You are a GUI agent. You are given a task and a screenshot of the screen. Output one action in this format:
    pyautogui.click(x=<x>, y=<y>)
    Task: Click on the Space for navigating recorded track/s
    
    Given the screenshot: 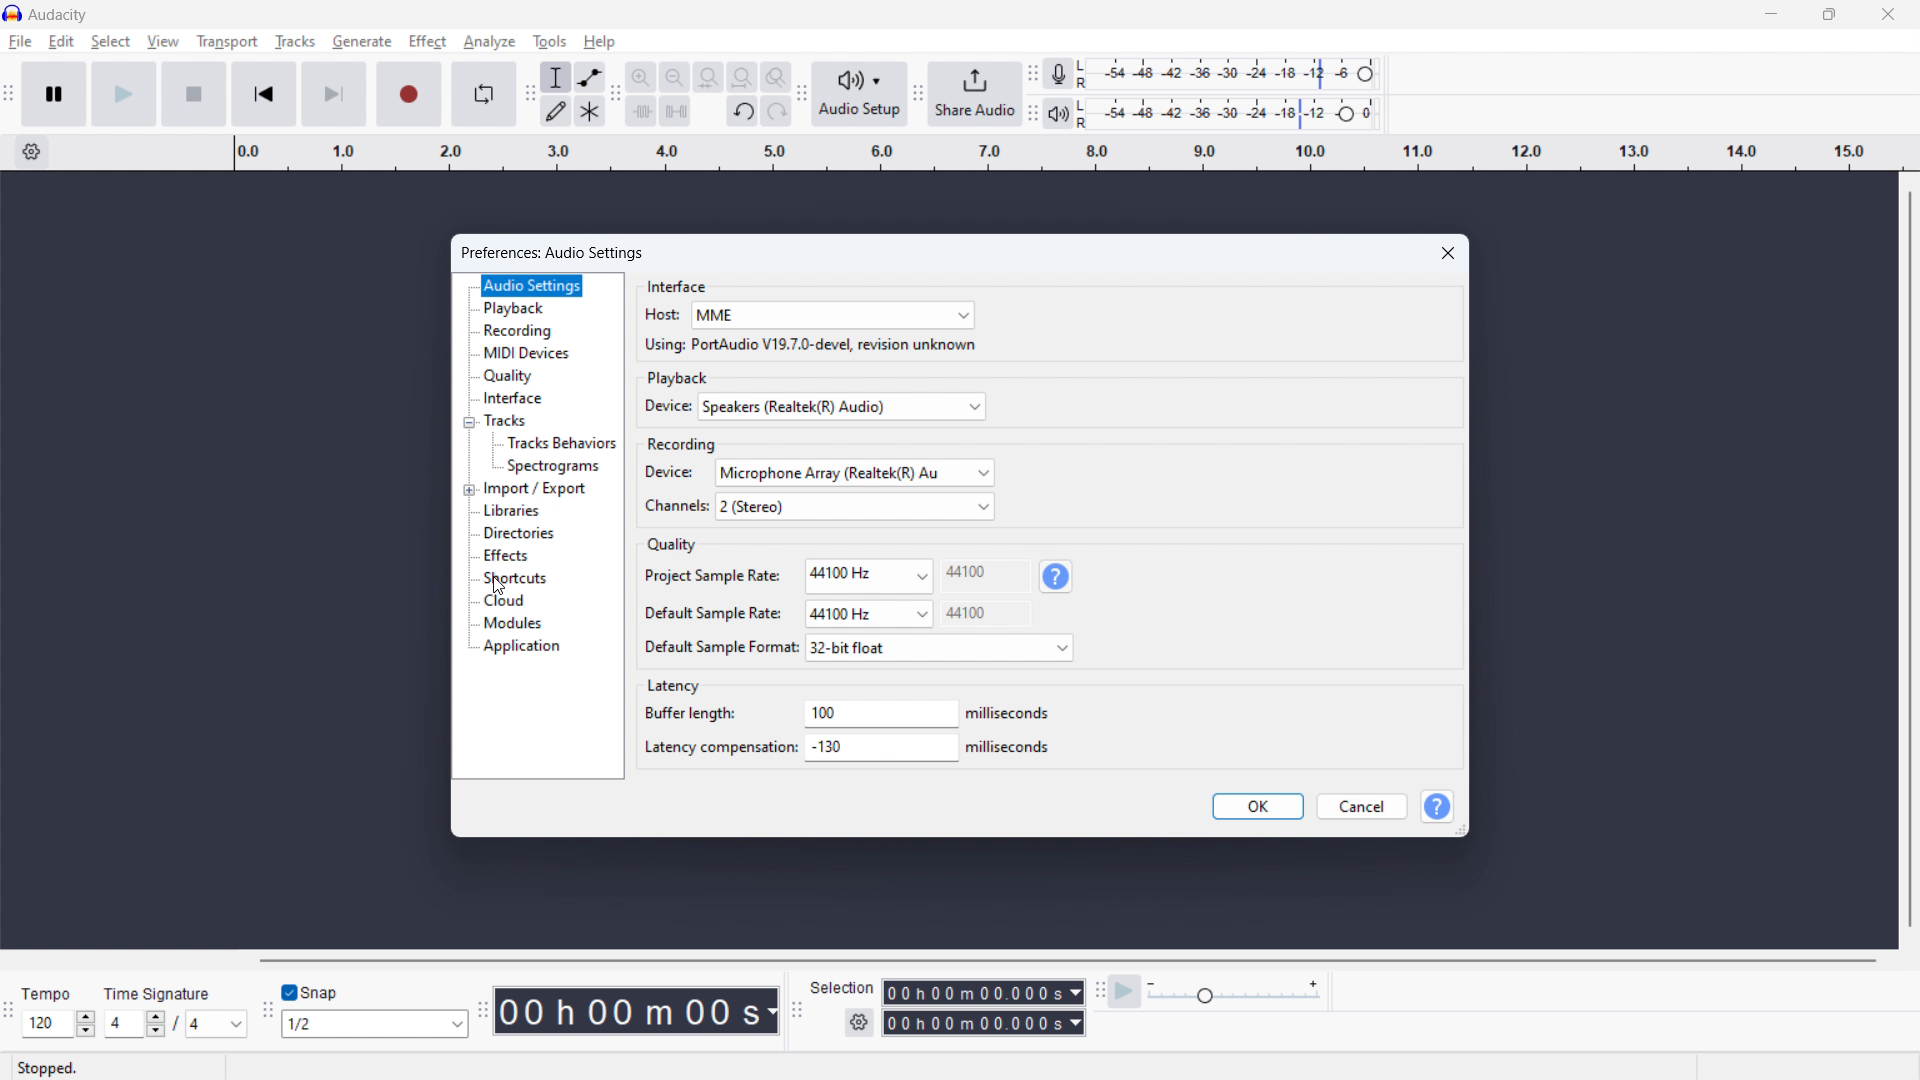 What is the action you would take?
    pyautogui.click(x=1684, y=562)
    